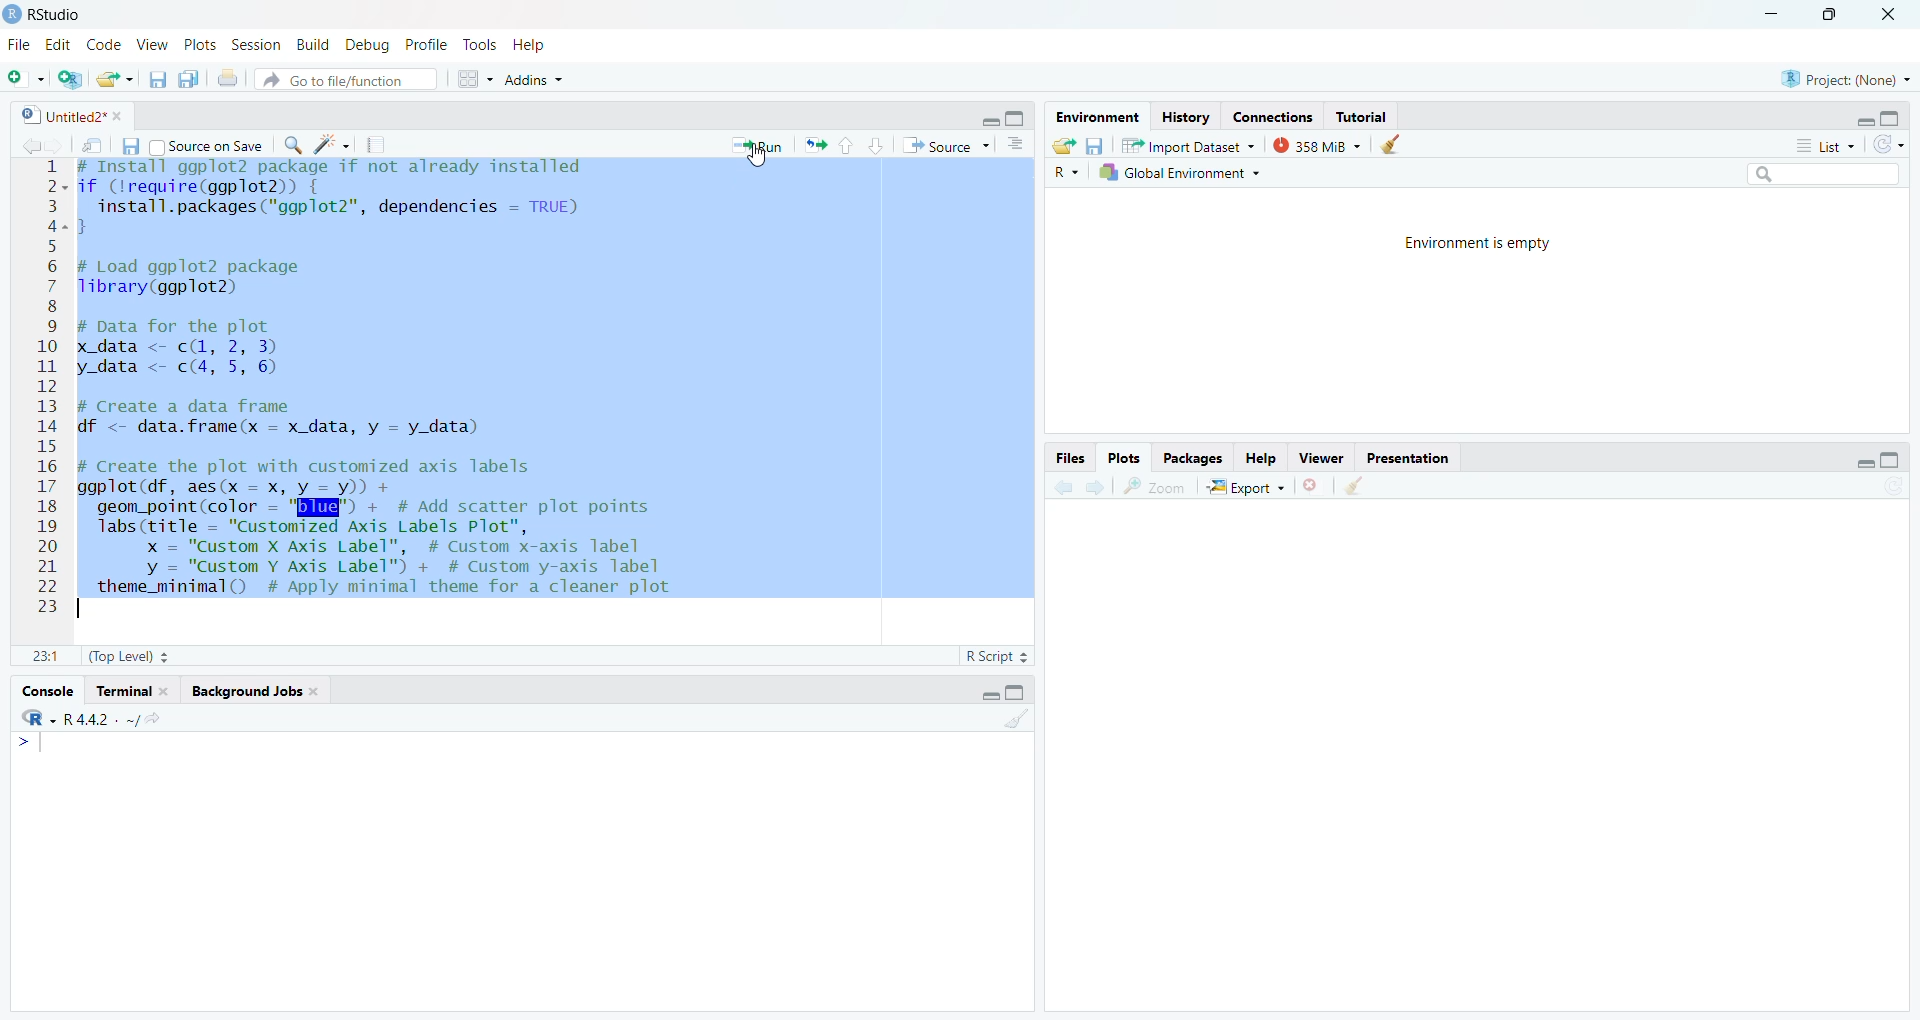 Image resolution: width=1920 pixels, height=1020 pixels. I want to click on next, so click(1094, 487).